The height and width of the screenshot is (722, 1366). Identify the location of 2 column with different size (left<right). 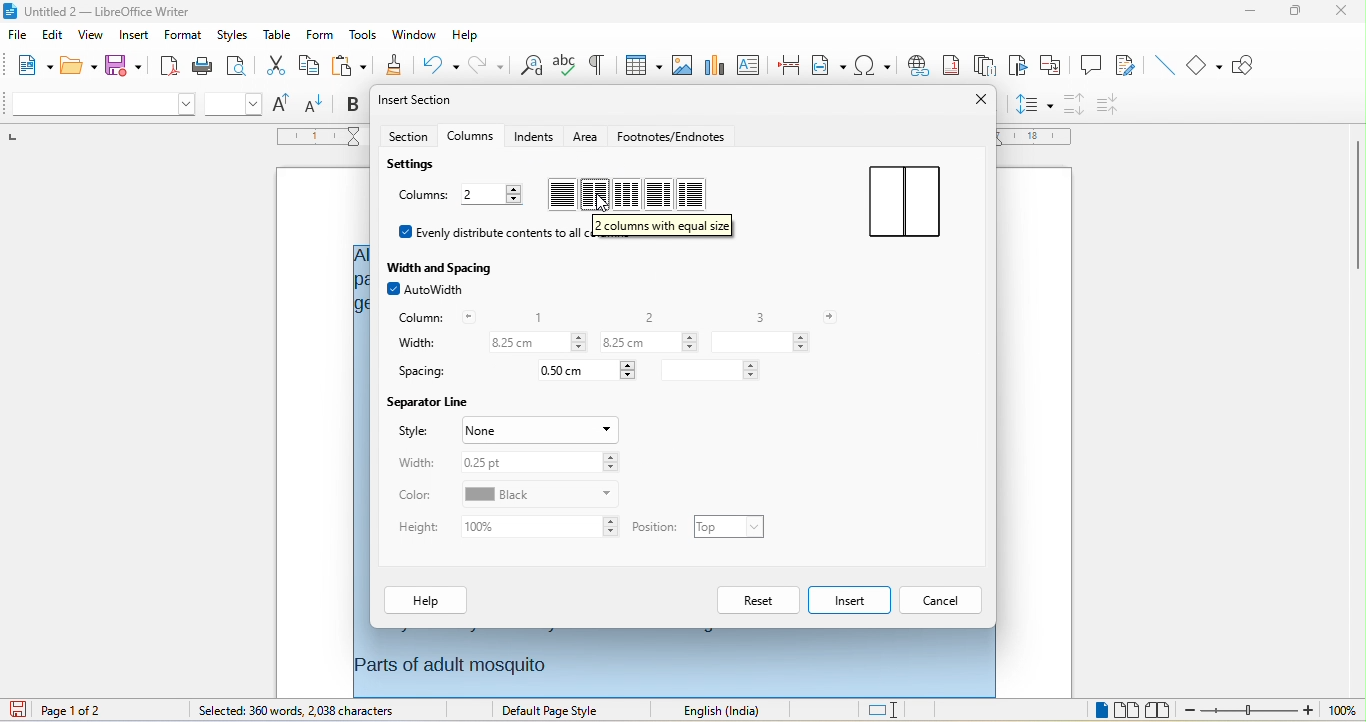
(692, 195).